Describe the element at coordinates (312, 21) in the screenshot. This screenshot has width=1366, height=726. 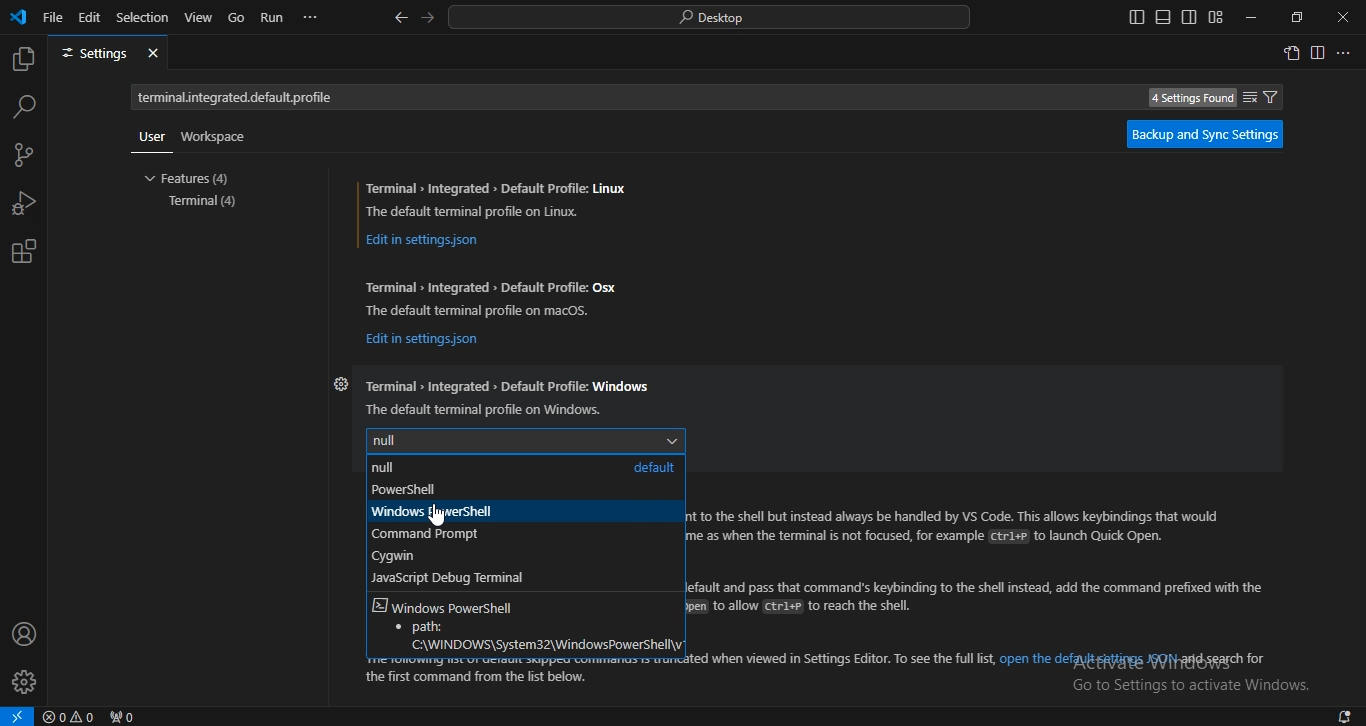
I see `...` at that location.